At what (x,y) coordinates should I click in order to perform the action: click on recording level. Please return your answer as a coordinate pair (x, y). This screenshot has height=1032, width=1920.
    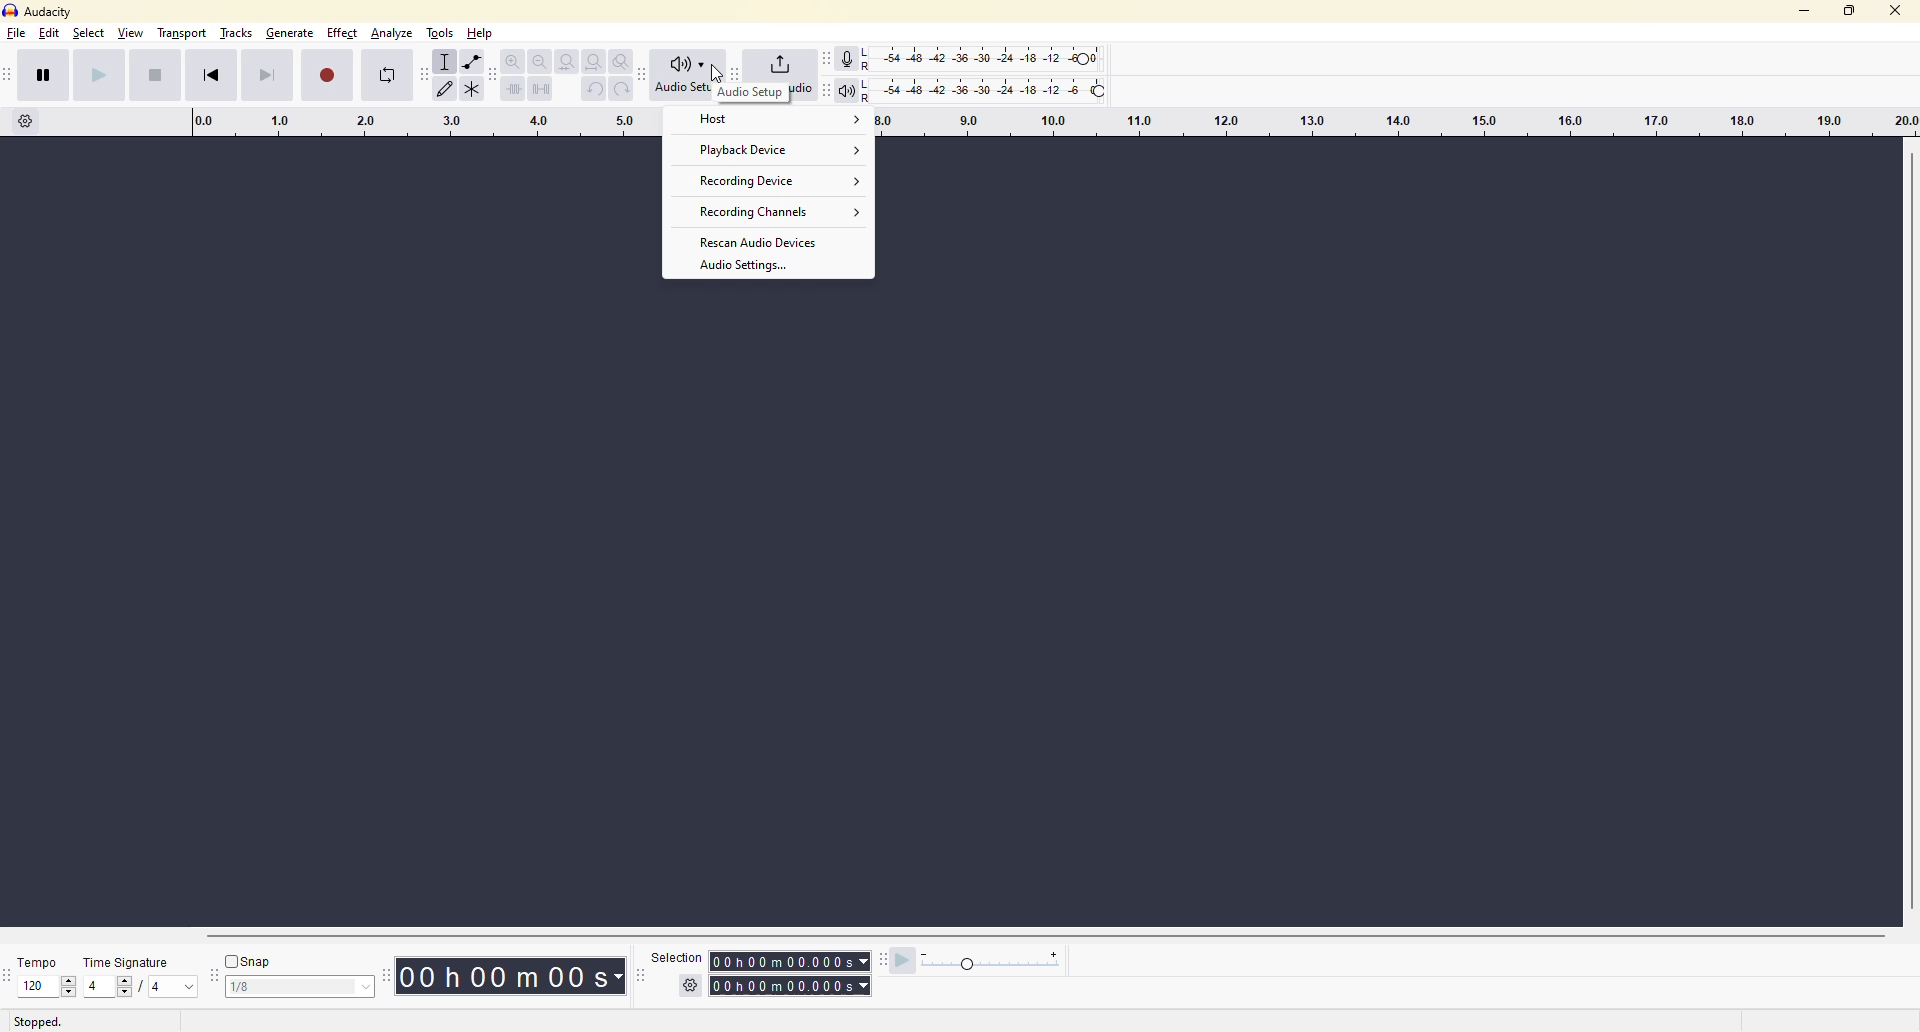
    Looking at the image, I should click on (983, 60).